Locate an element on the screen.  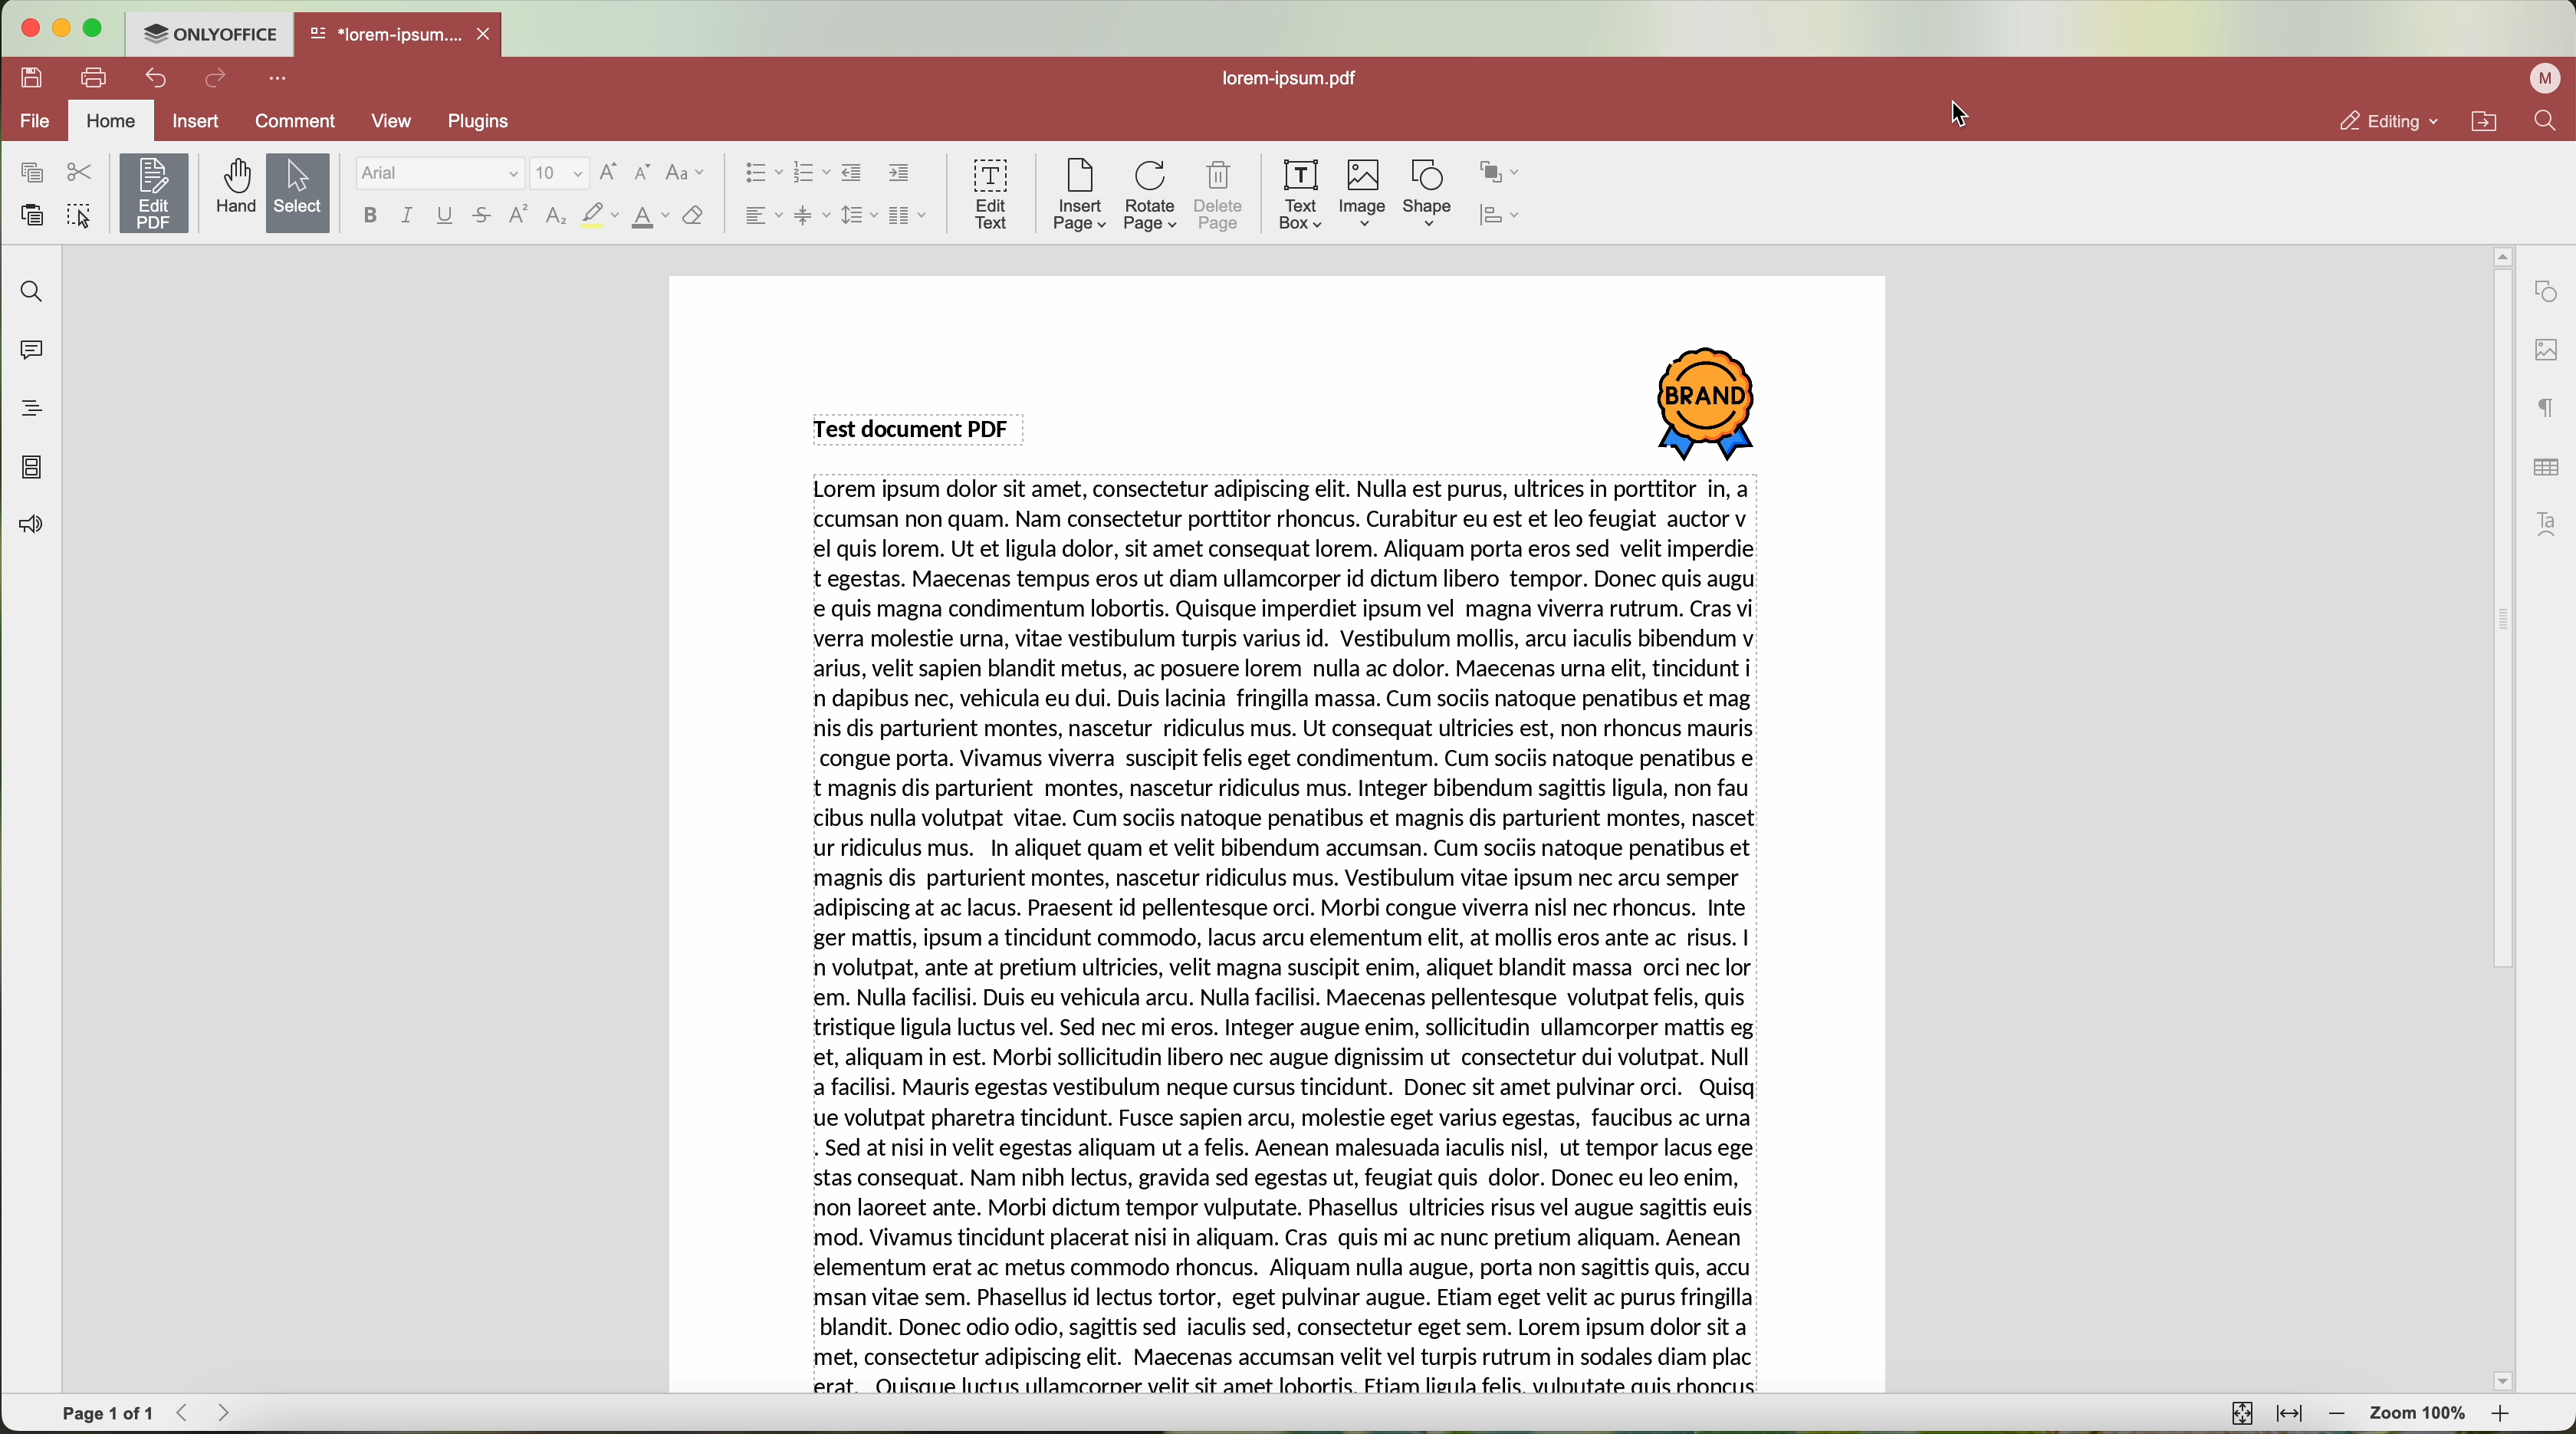
horizontal align is located at coordinates (761, 215).